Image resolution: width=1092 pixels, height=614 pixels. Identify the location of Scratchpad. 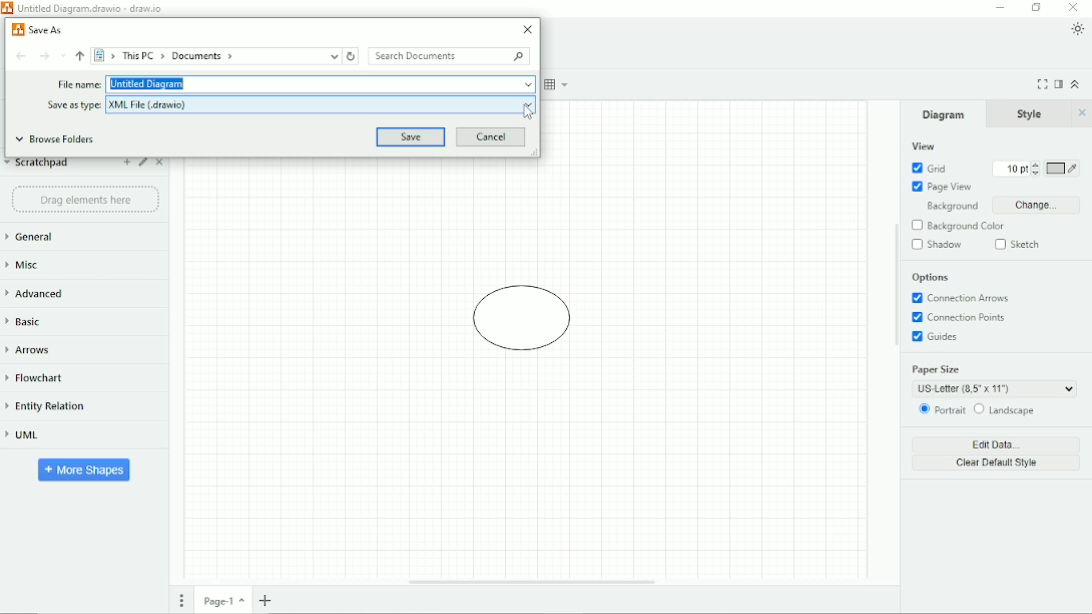
(36, 166).